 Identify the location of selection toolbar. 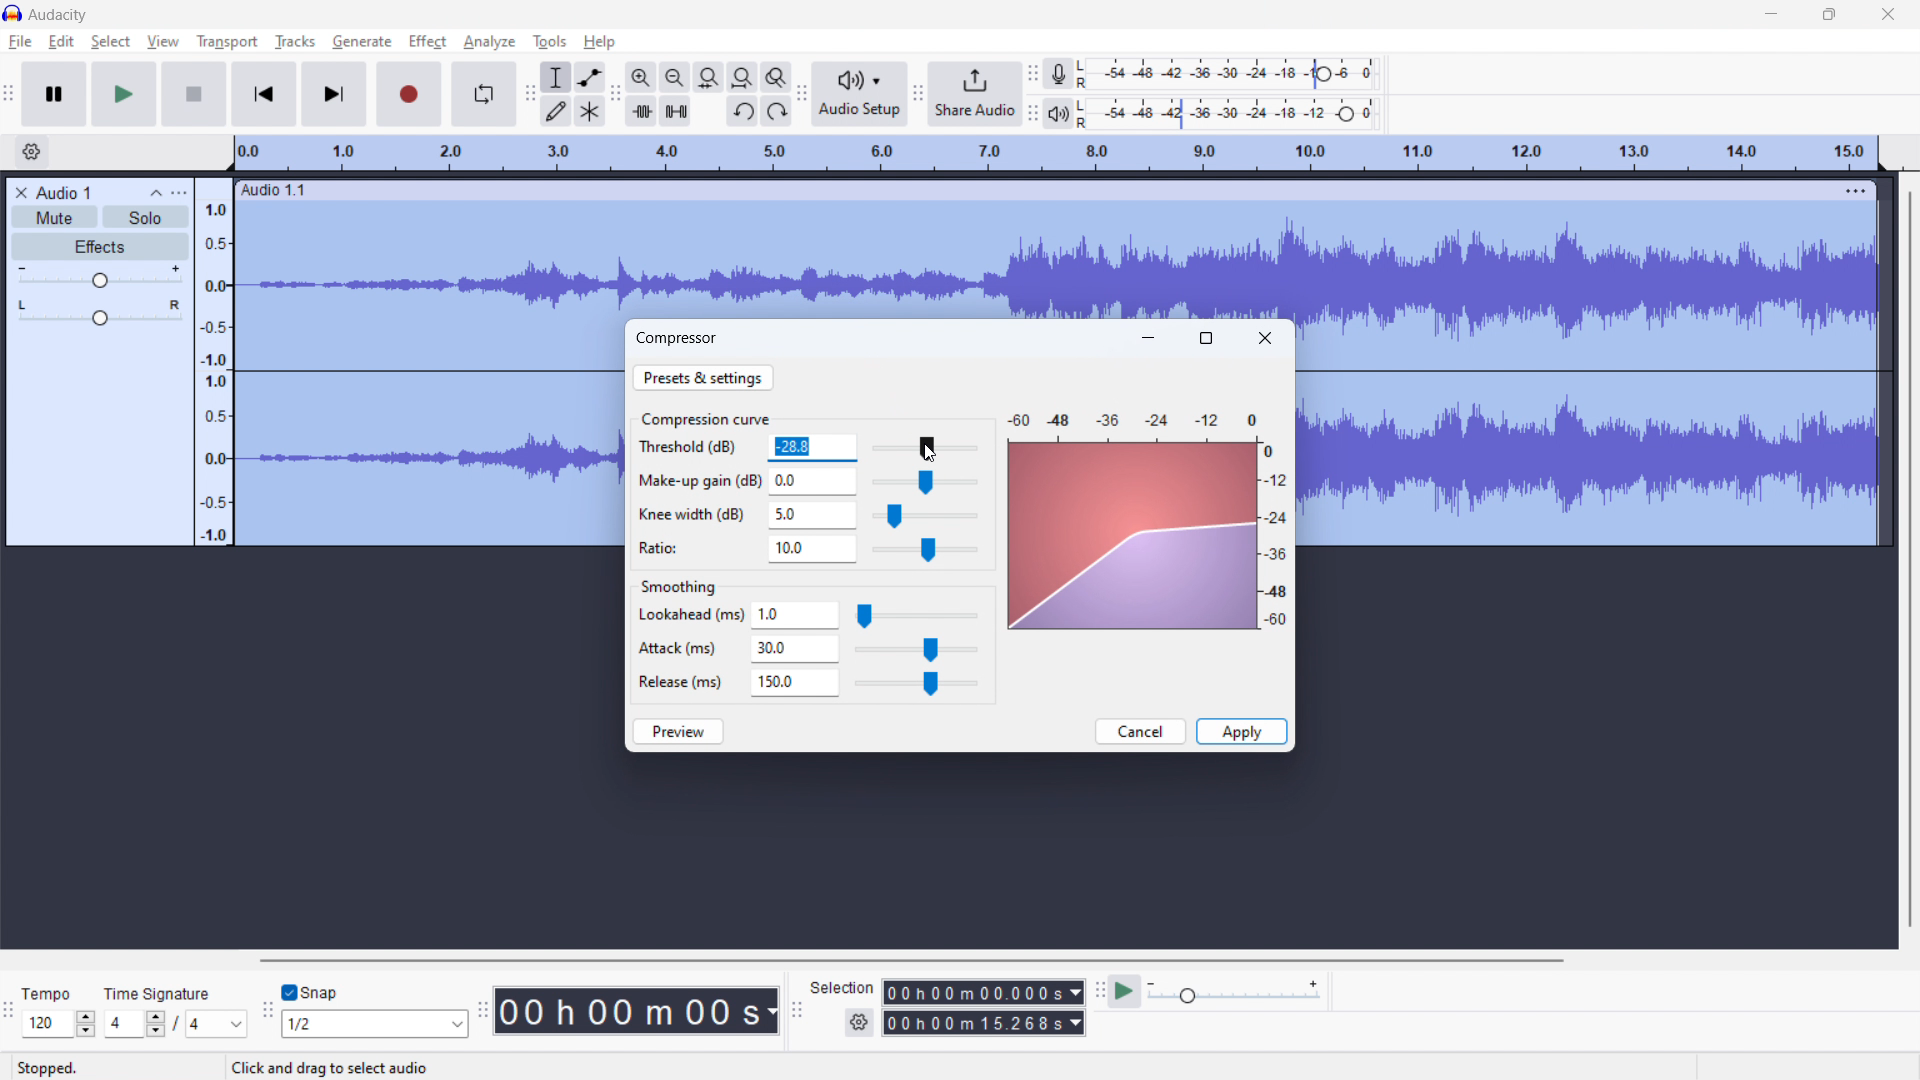
(797, 1010).